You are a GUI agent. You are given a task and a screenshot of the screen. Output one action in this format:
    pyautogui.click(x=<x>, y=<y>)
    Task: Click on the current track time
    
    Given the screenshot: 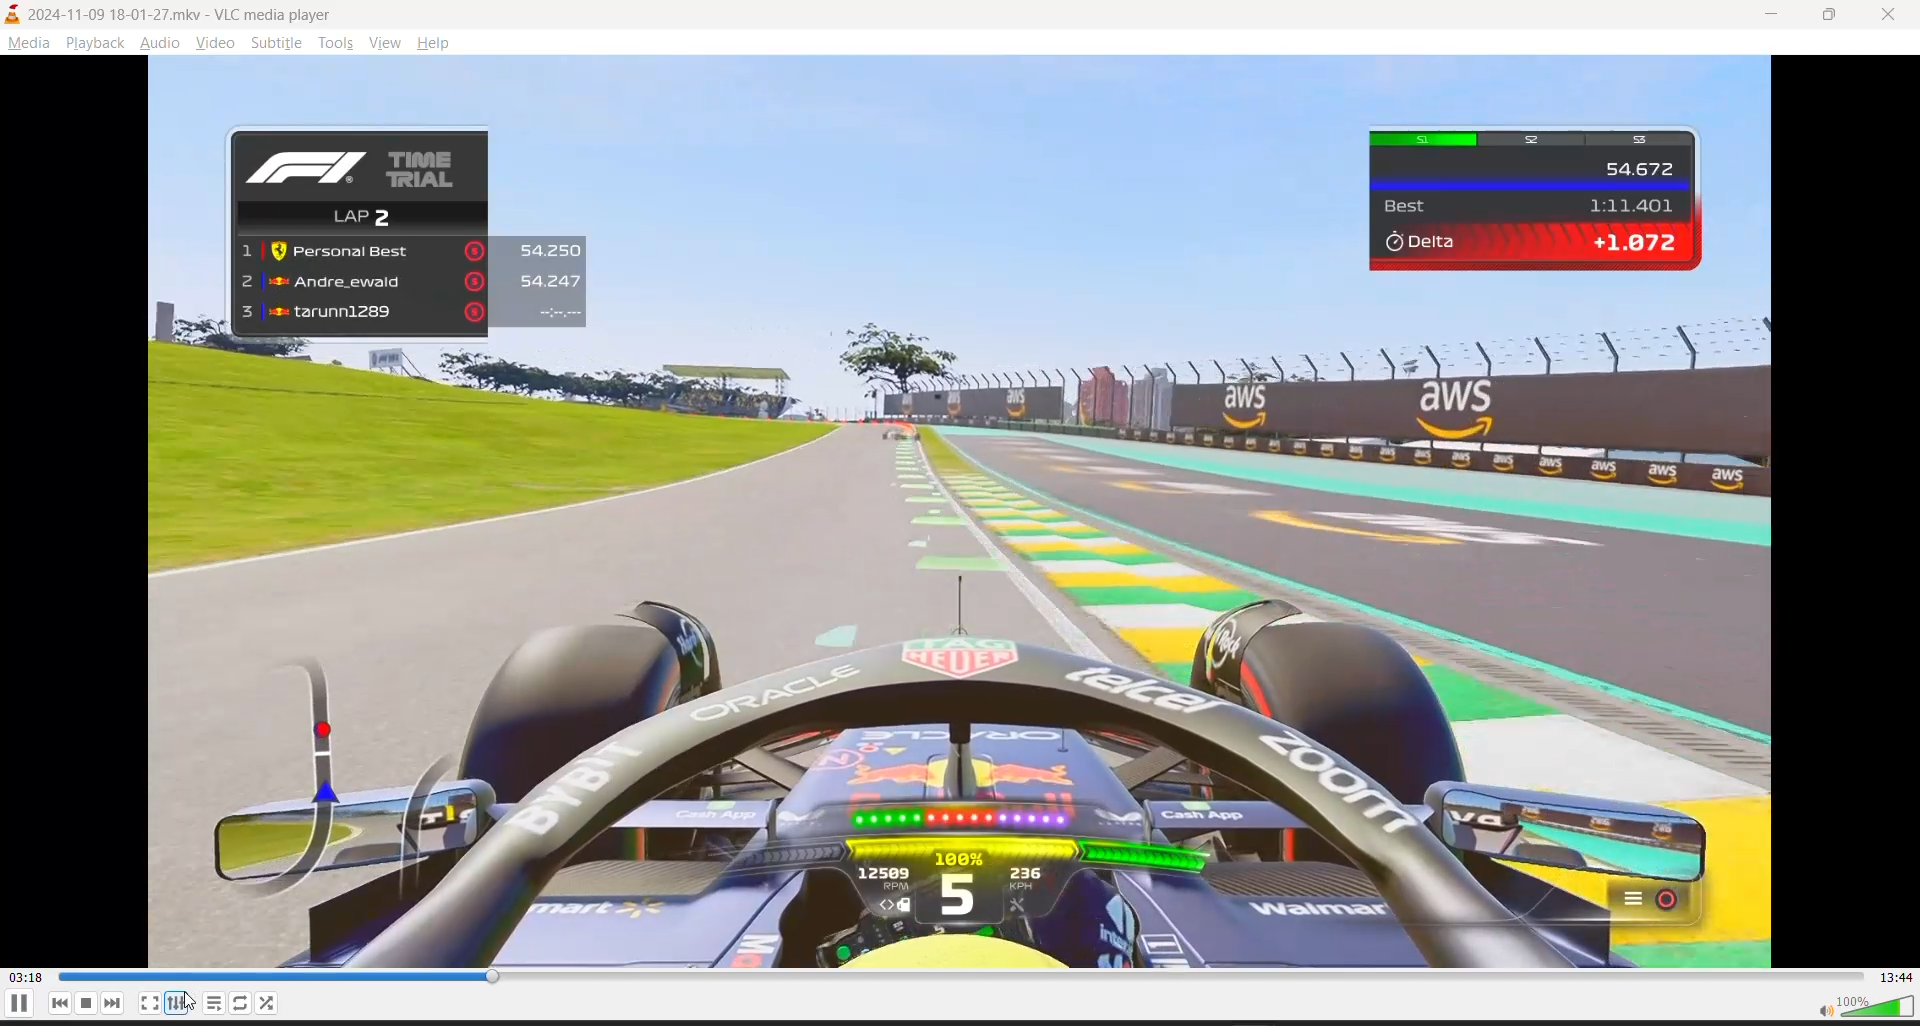 What is the action you would take?
    pyautogui.click(x=25, y=978)
    